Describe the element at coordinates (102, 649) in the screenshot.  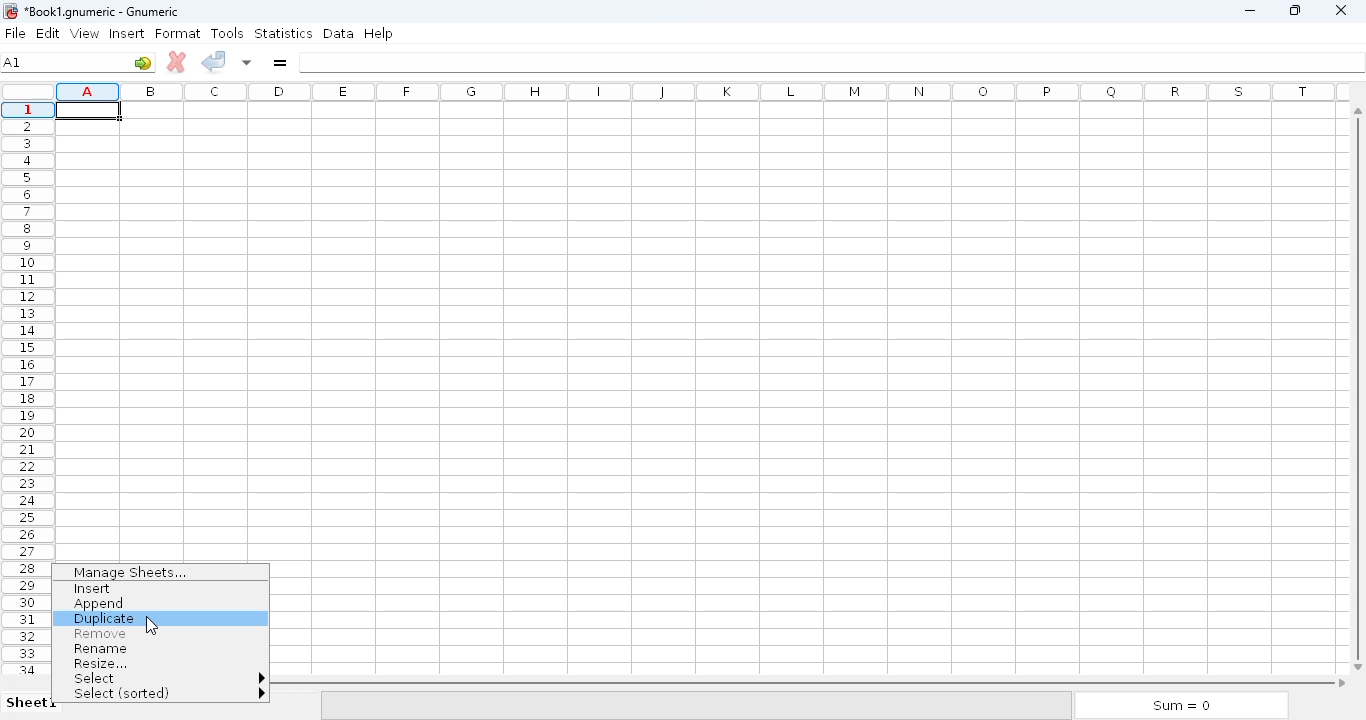
I see `rename` at that location.